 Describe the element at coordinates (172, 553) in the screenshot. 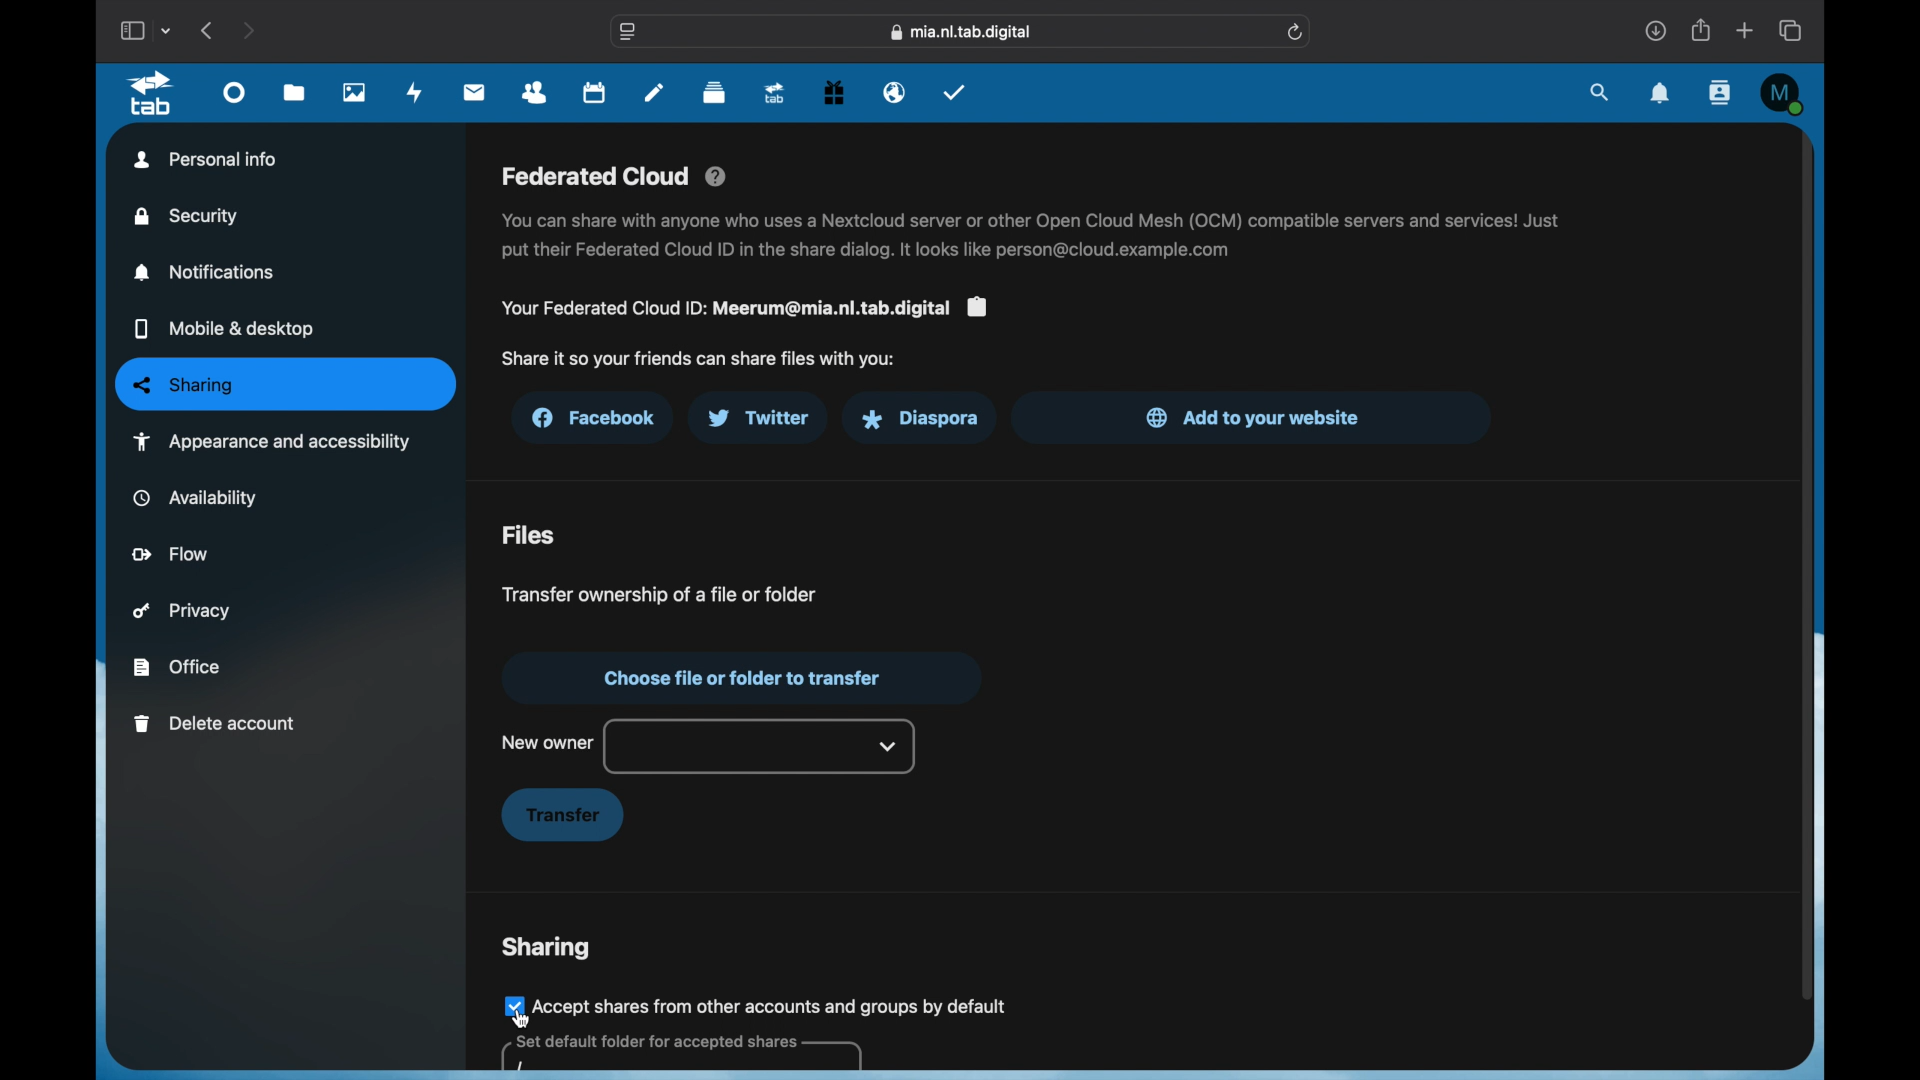

I see `flow` at that location.